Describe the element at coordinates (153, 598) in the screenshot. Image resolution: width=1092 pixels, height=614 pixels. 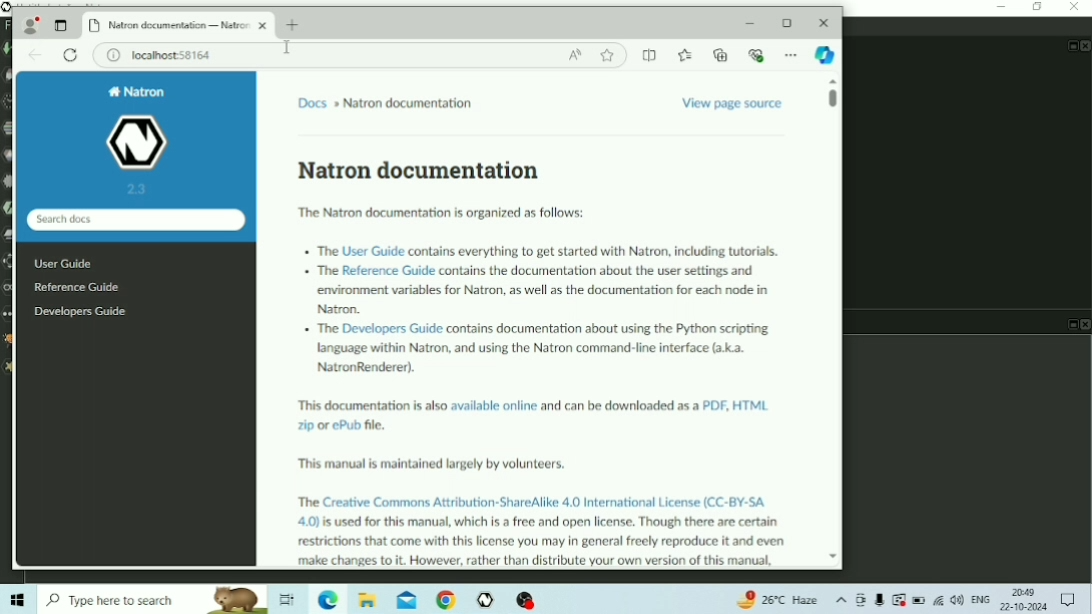
I see `Type here to search` at that location.